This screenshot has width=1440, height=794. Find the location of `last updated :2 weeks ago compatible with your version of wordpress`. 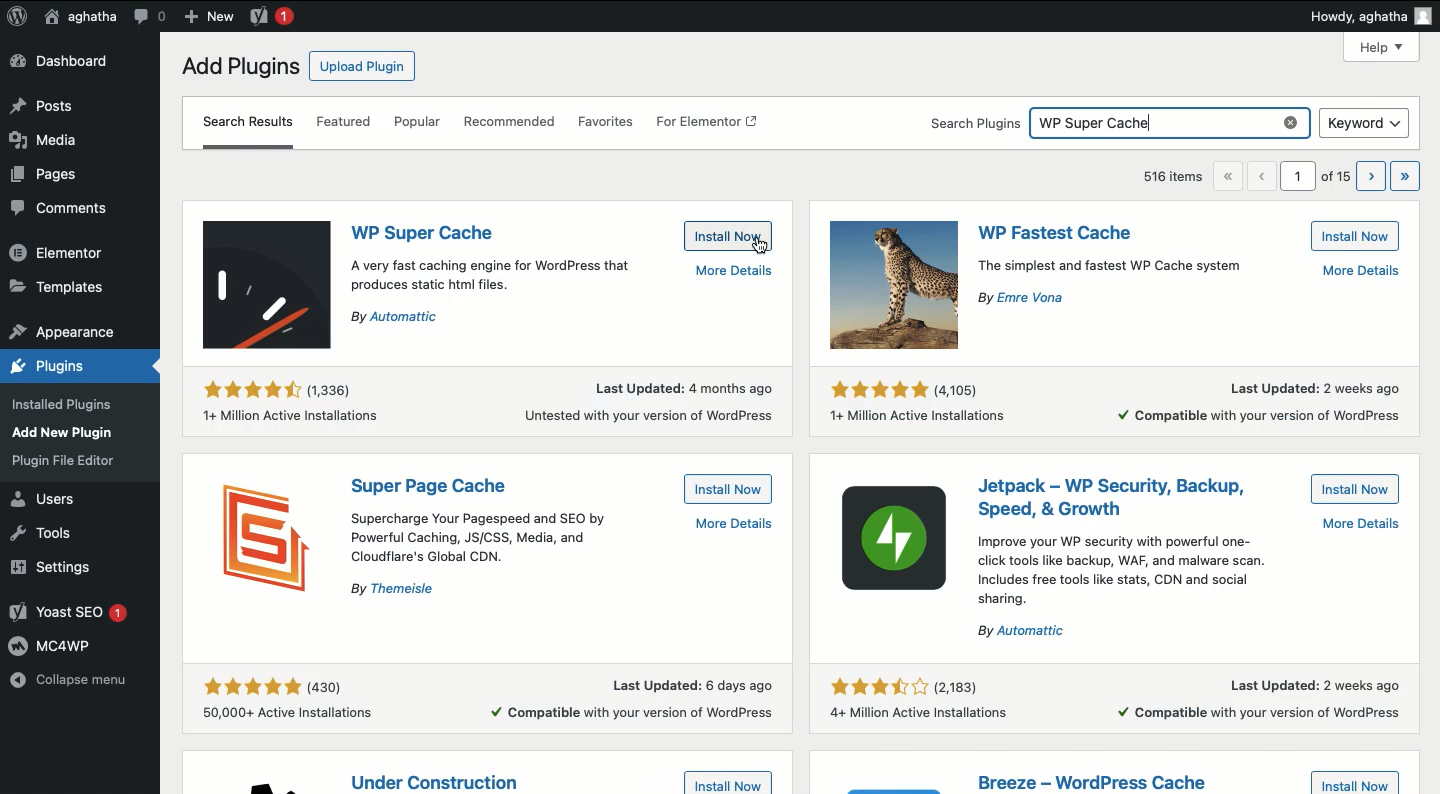

last updated :2 weeks ago compatible with your version of wordpress is located at coordinates (1115, 696).